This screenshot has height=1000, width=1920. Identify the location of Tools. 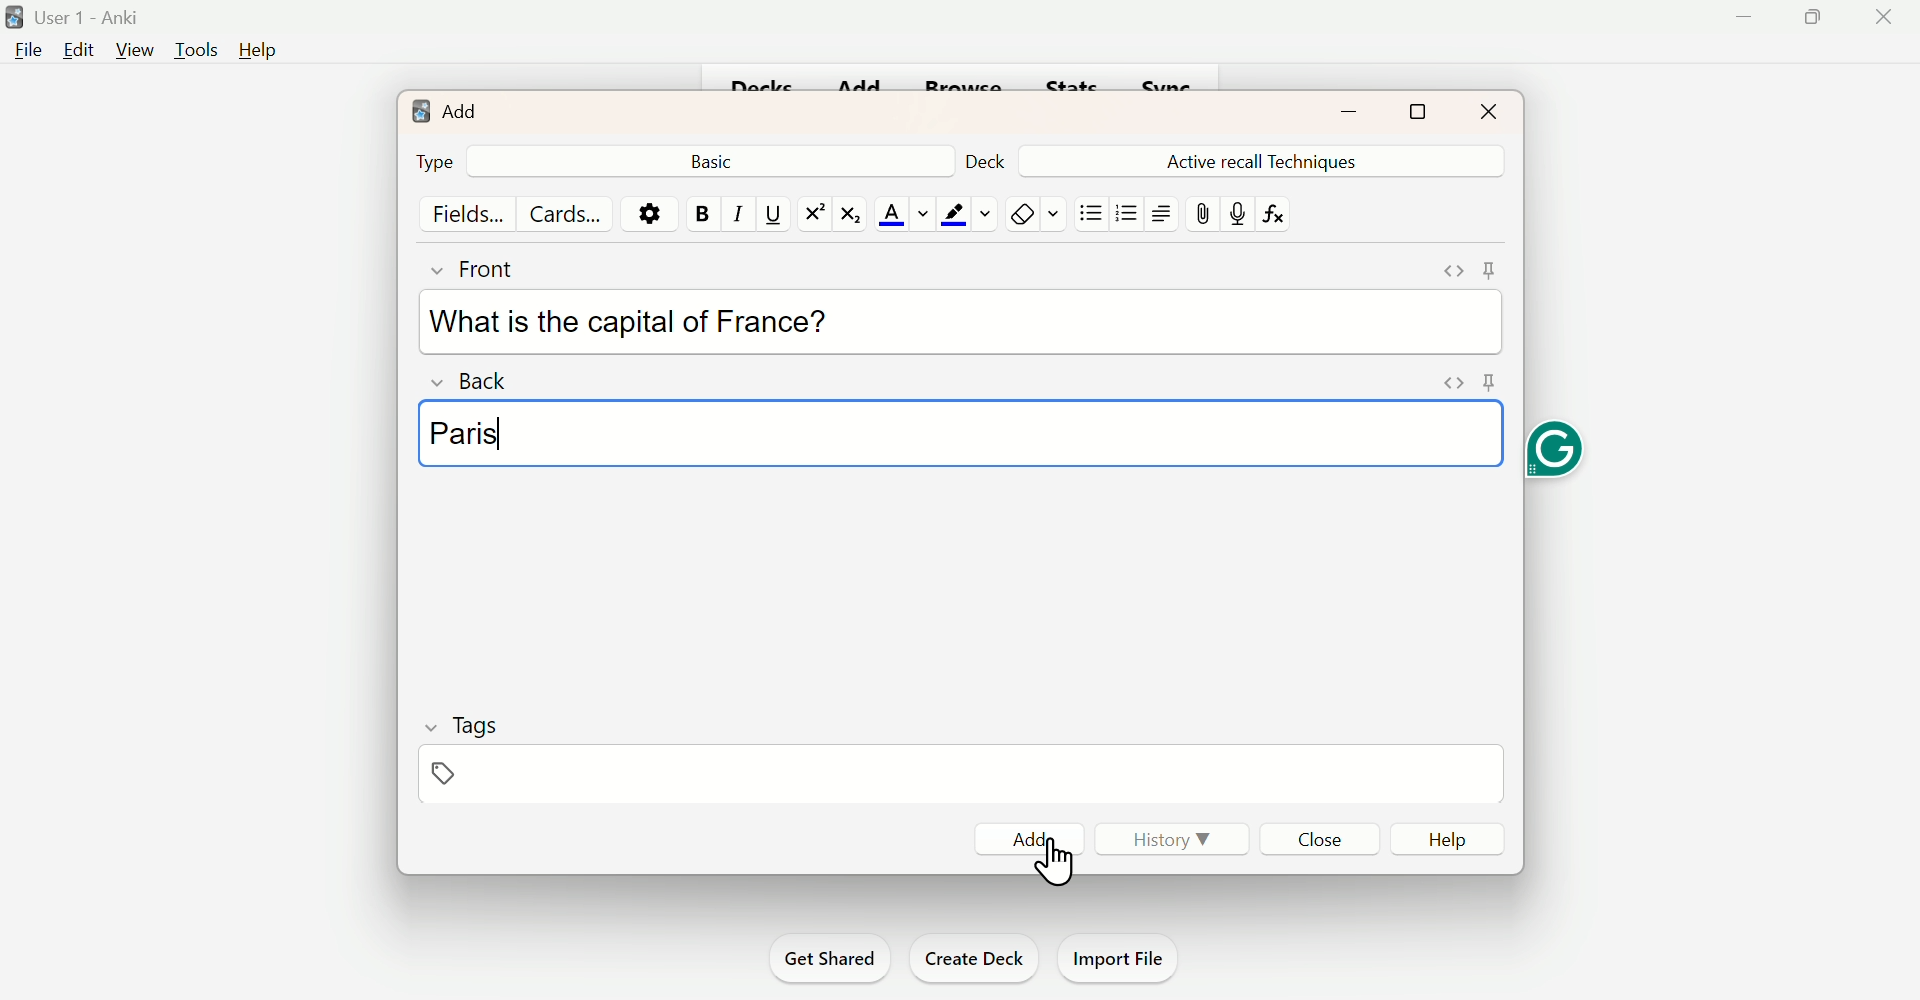
(191, 49).